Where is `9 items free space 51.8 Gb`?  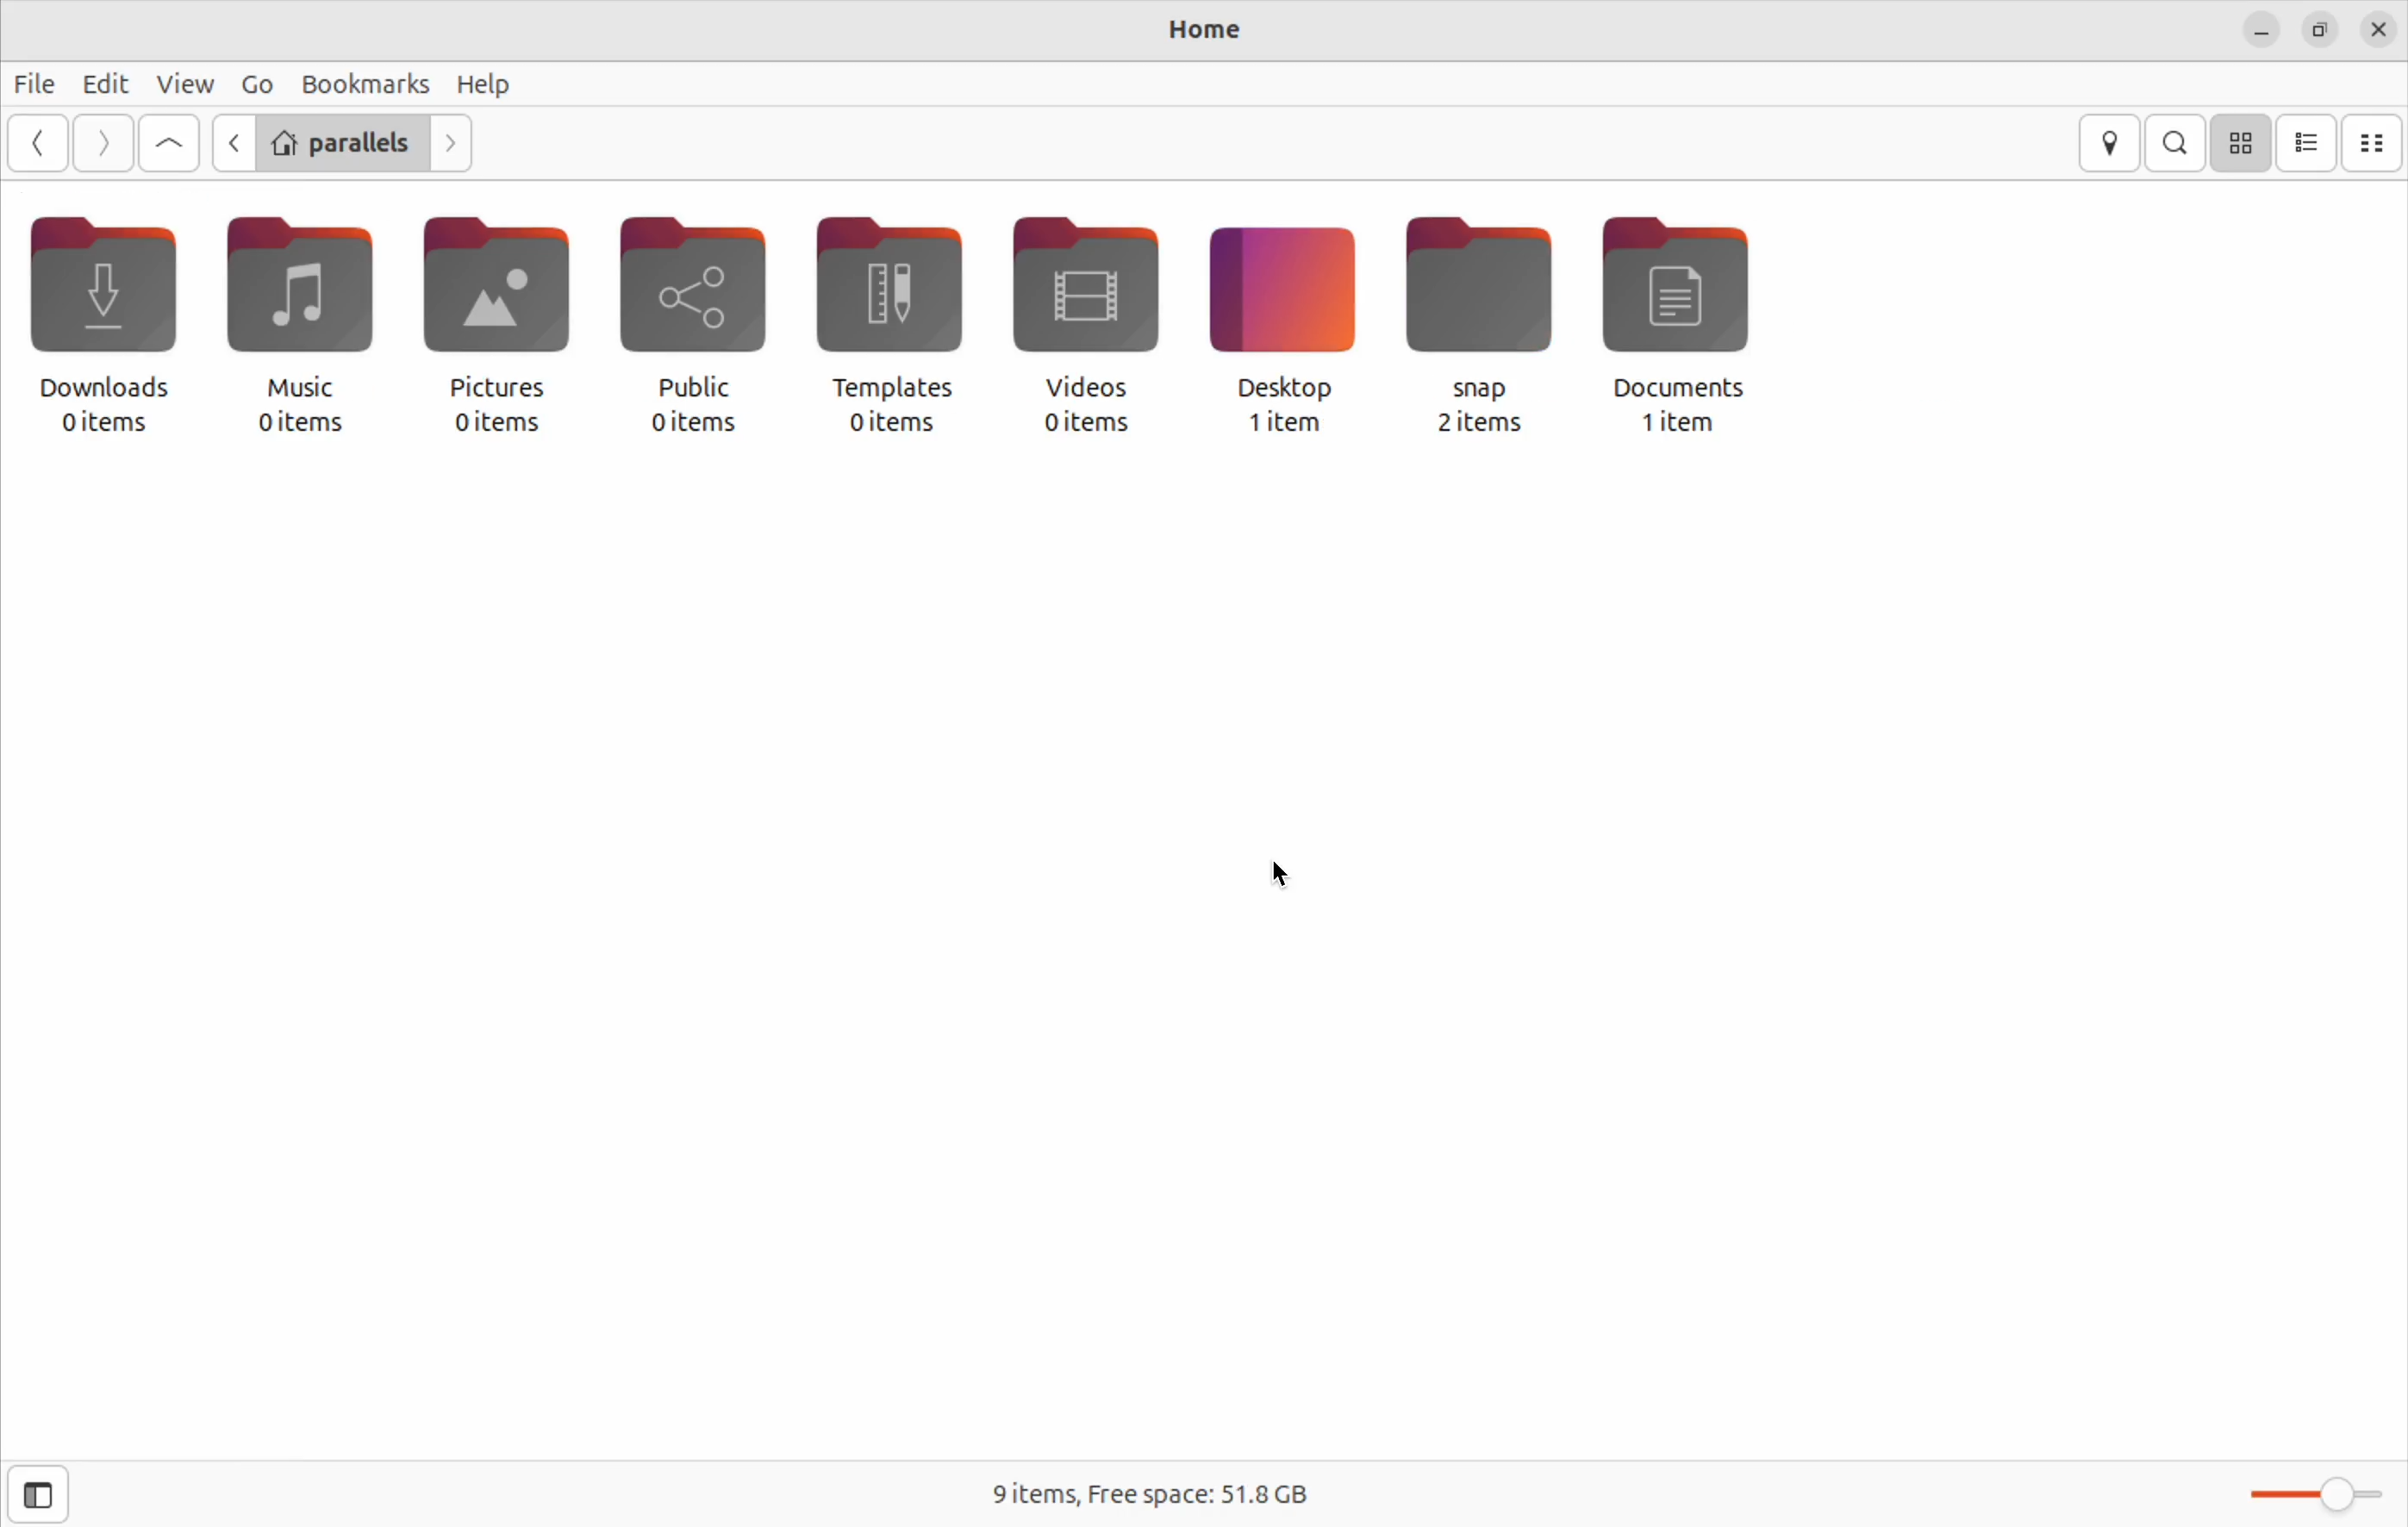 9 items free space 51.8 Gb is located at coordinates (1152, 1488).